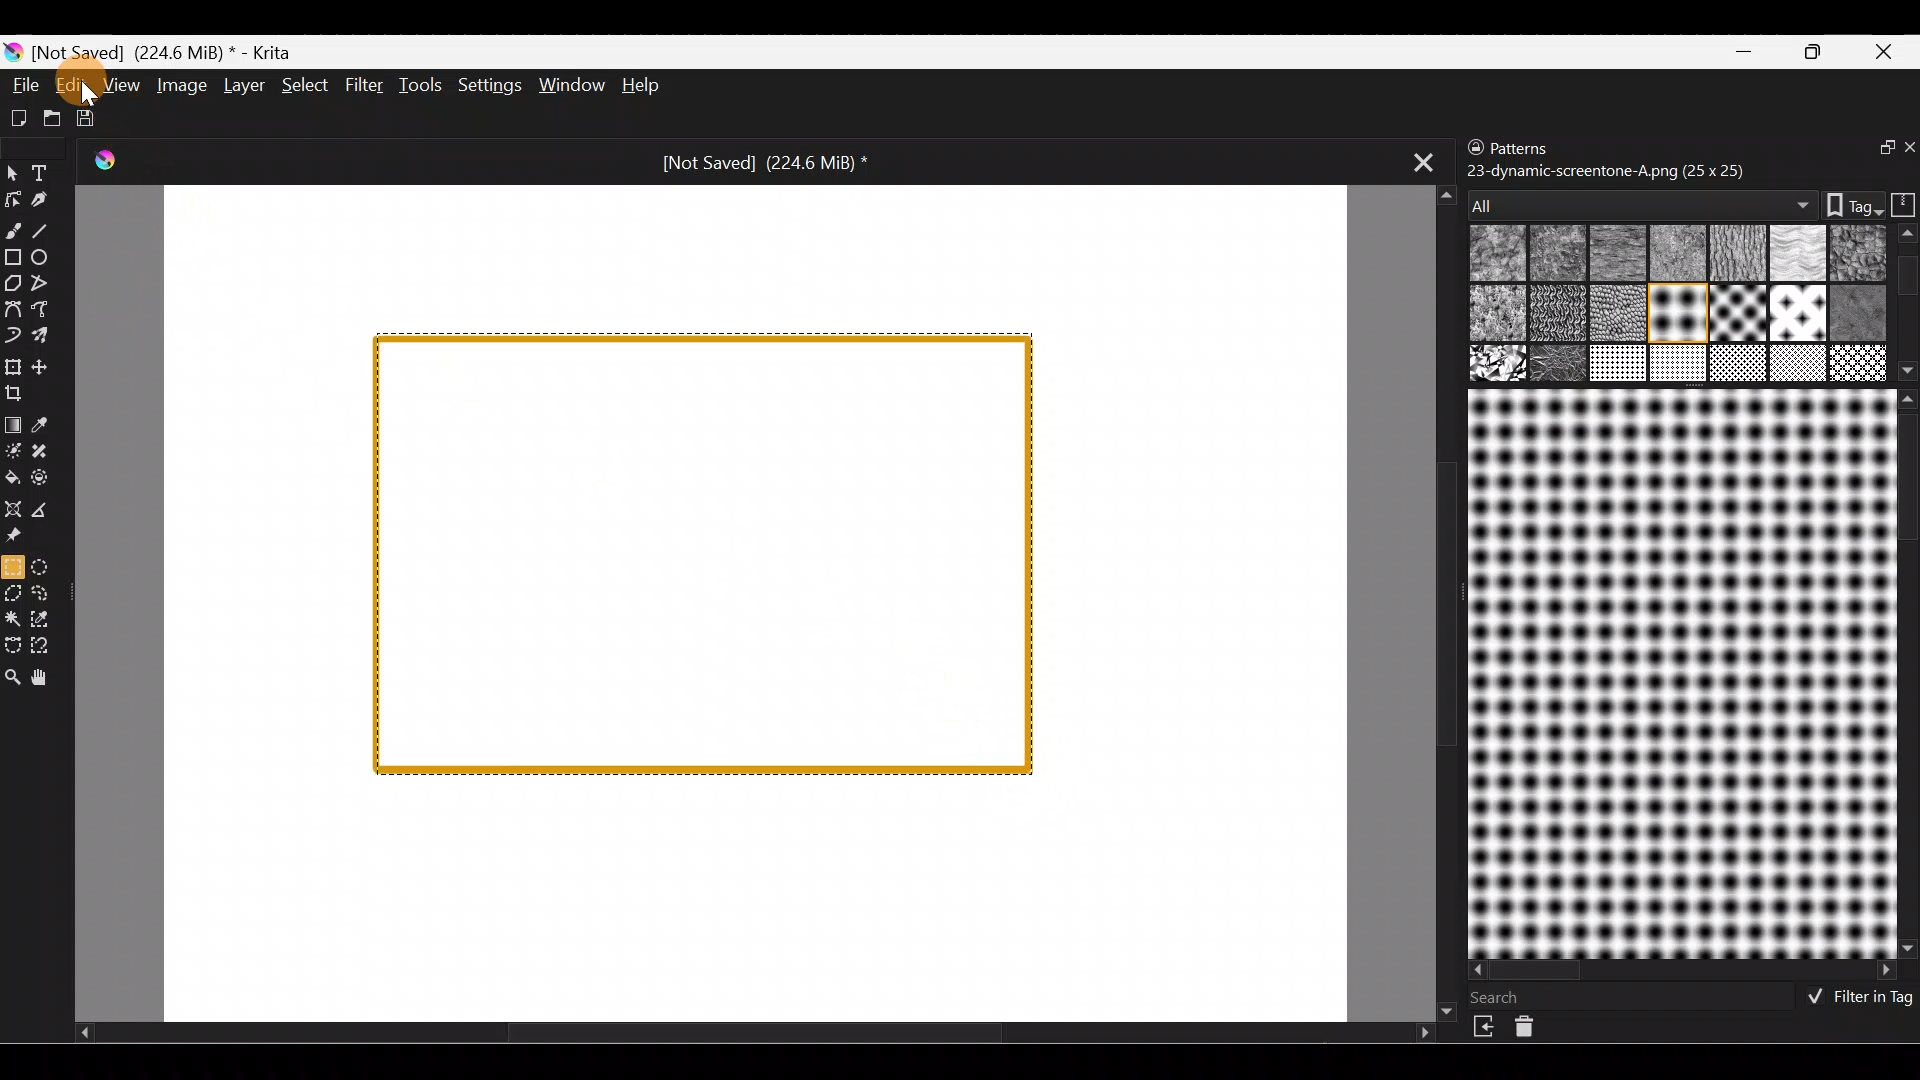 The width and height of the screenshot is (1920, 1080). Describe the element at coordinates (1471, 149) in the screenshot. I see `Lock/unlock docker` at that location.